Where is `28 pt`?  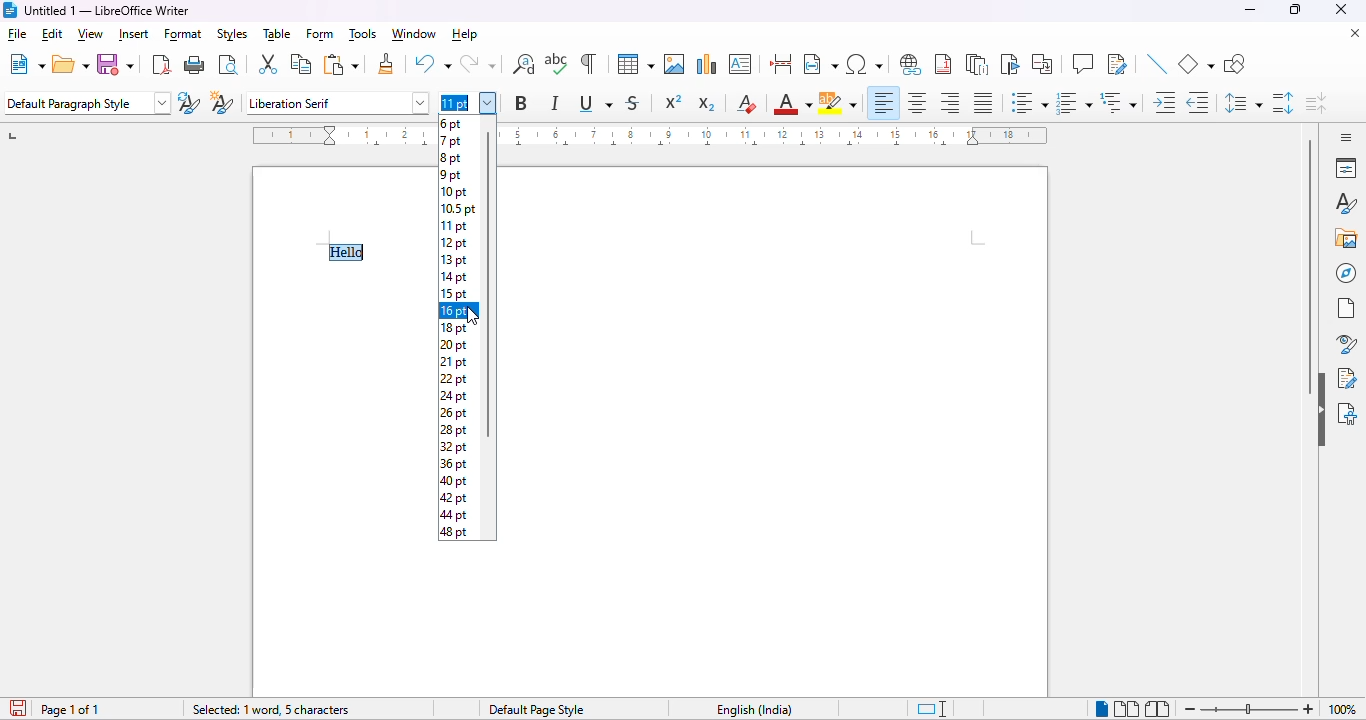
28 pt is located at coordinates (454, 430).